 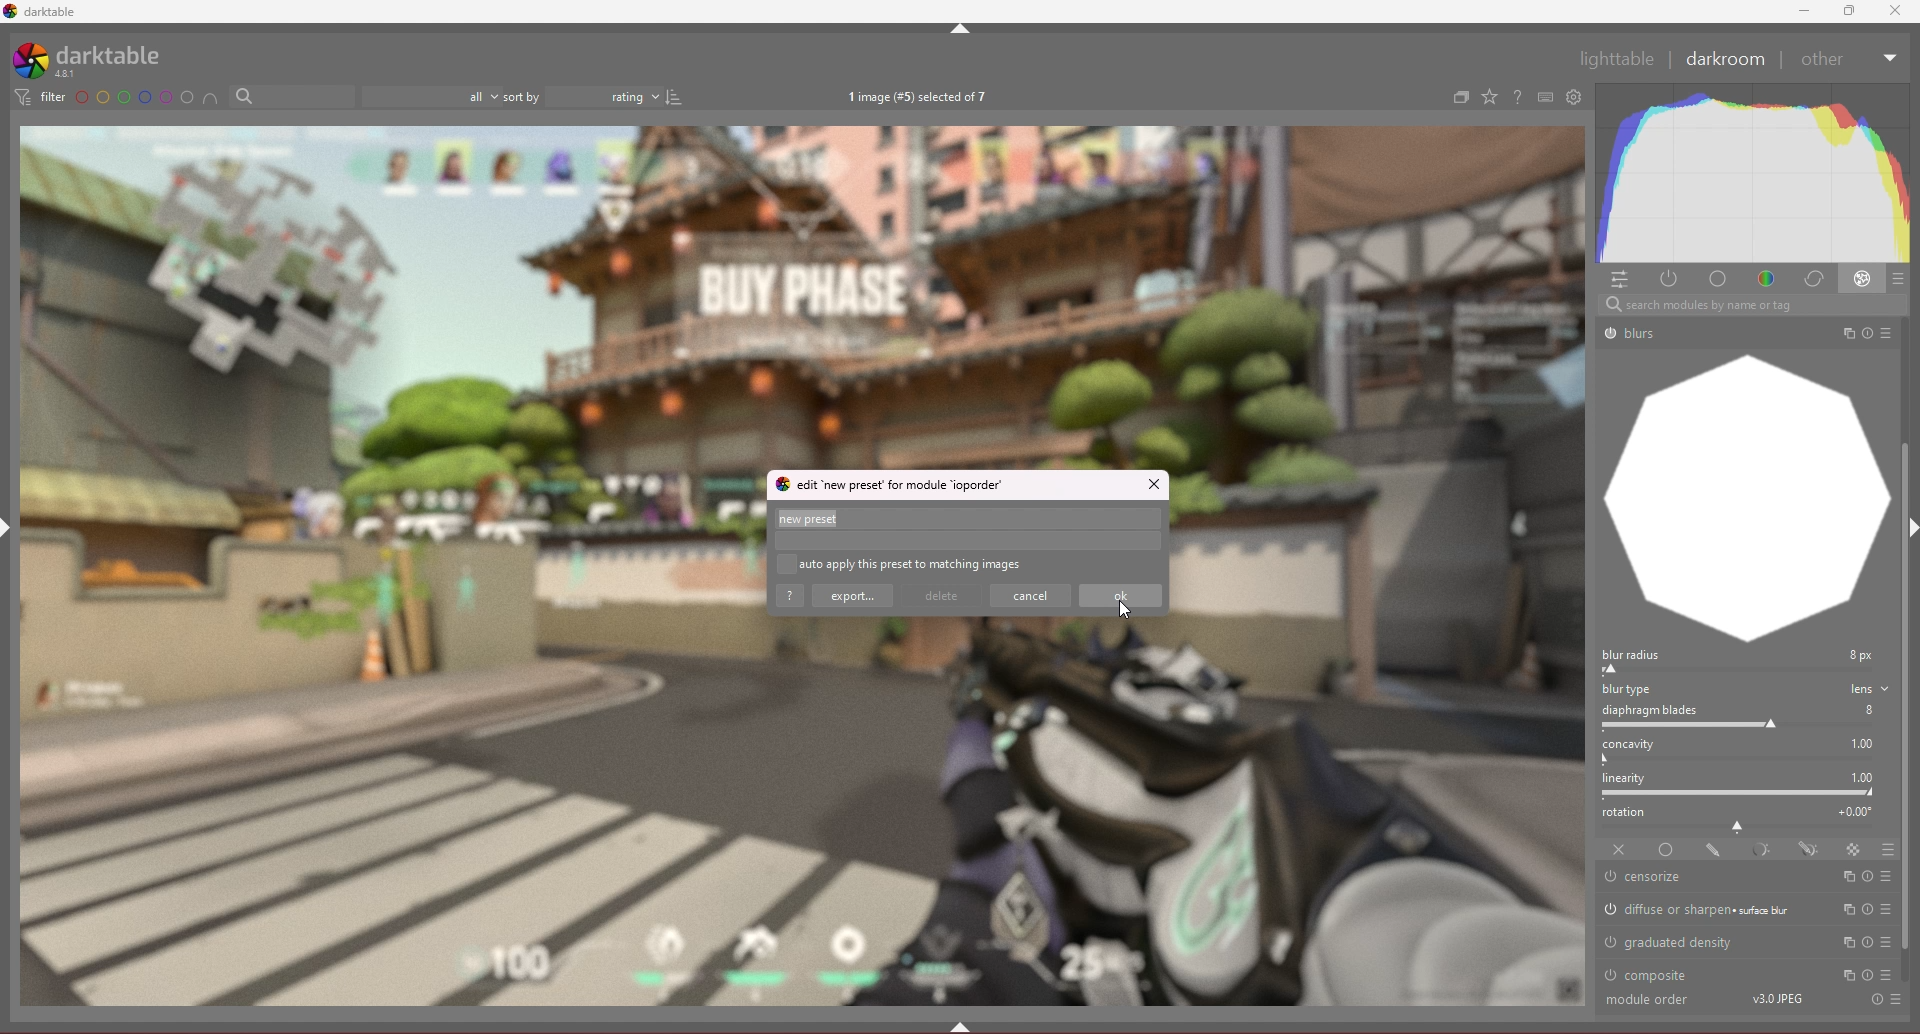 I want to click on presets, so click(x=1886, y=942).